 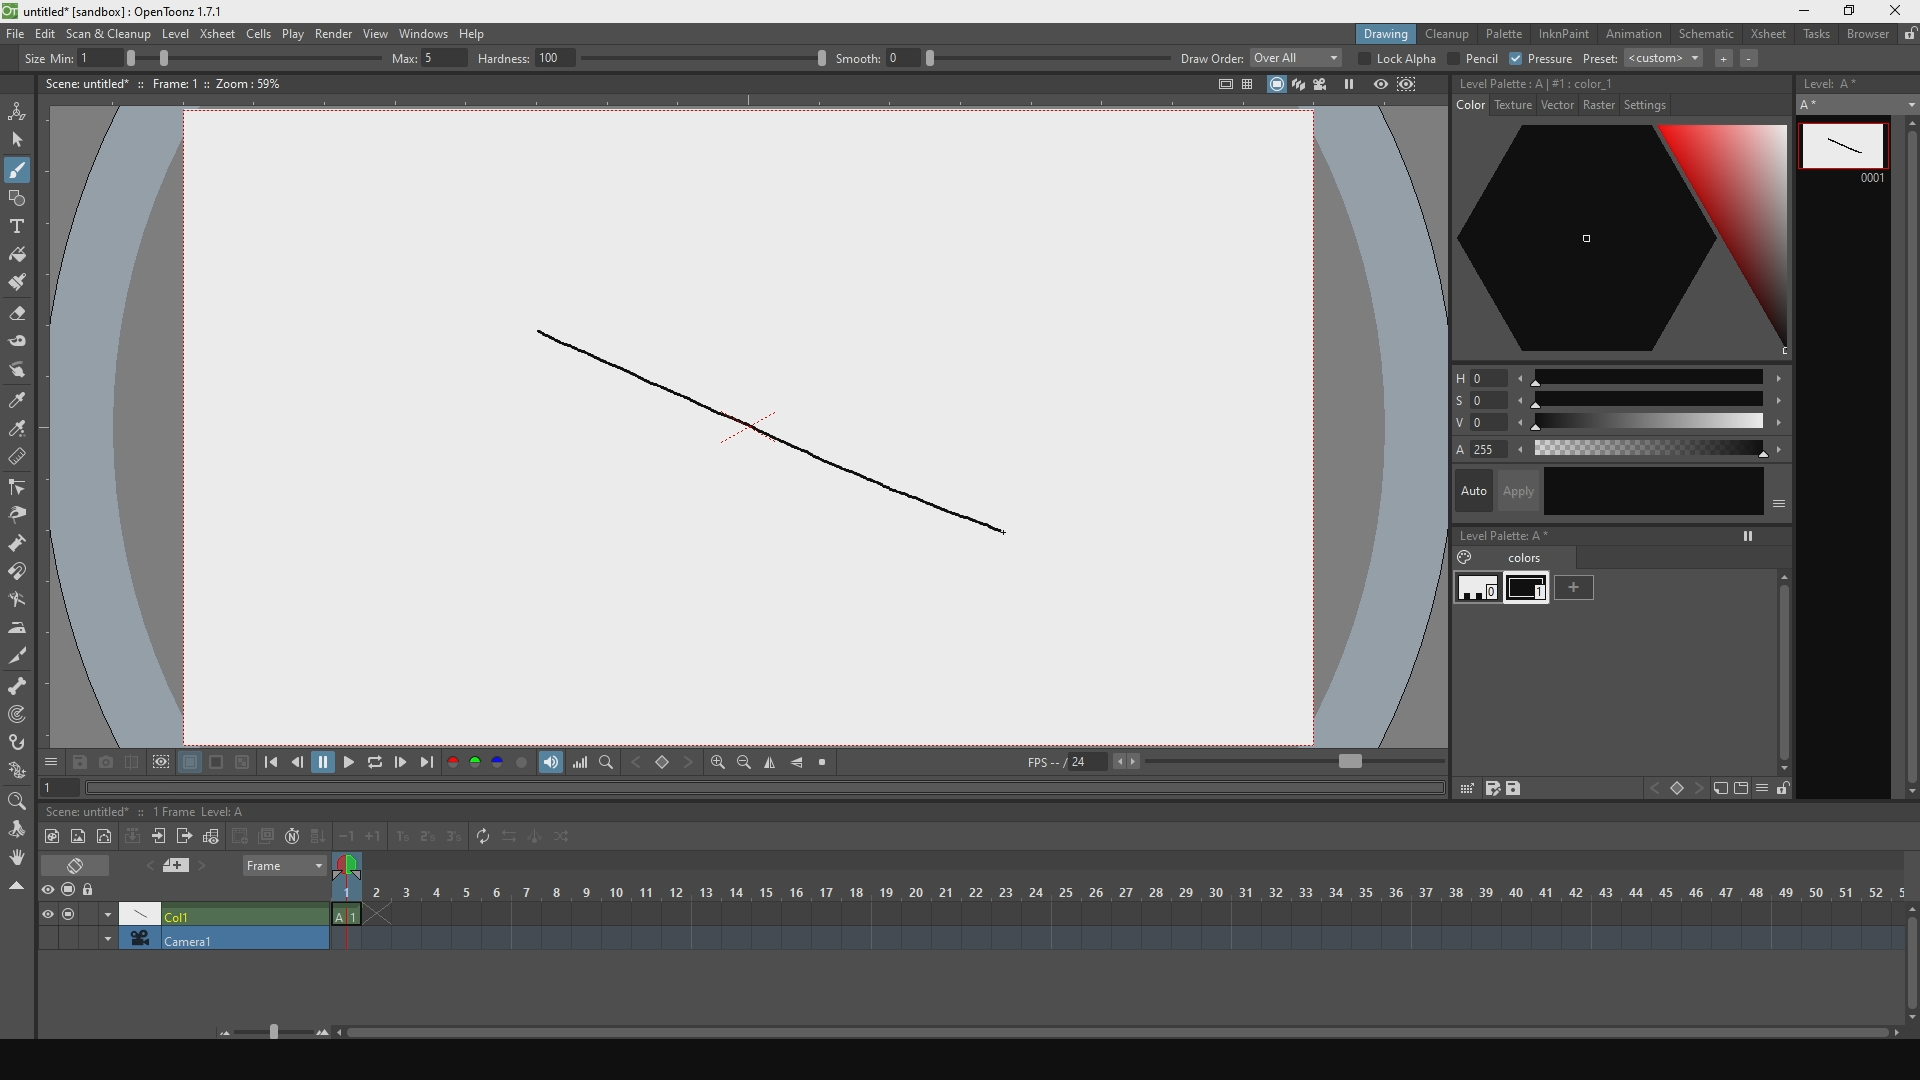 What do you see at coordinates (353, 764) in the screenshot?
I see `play` at bounding box center [353, 764].